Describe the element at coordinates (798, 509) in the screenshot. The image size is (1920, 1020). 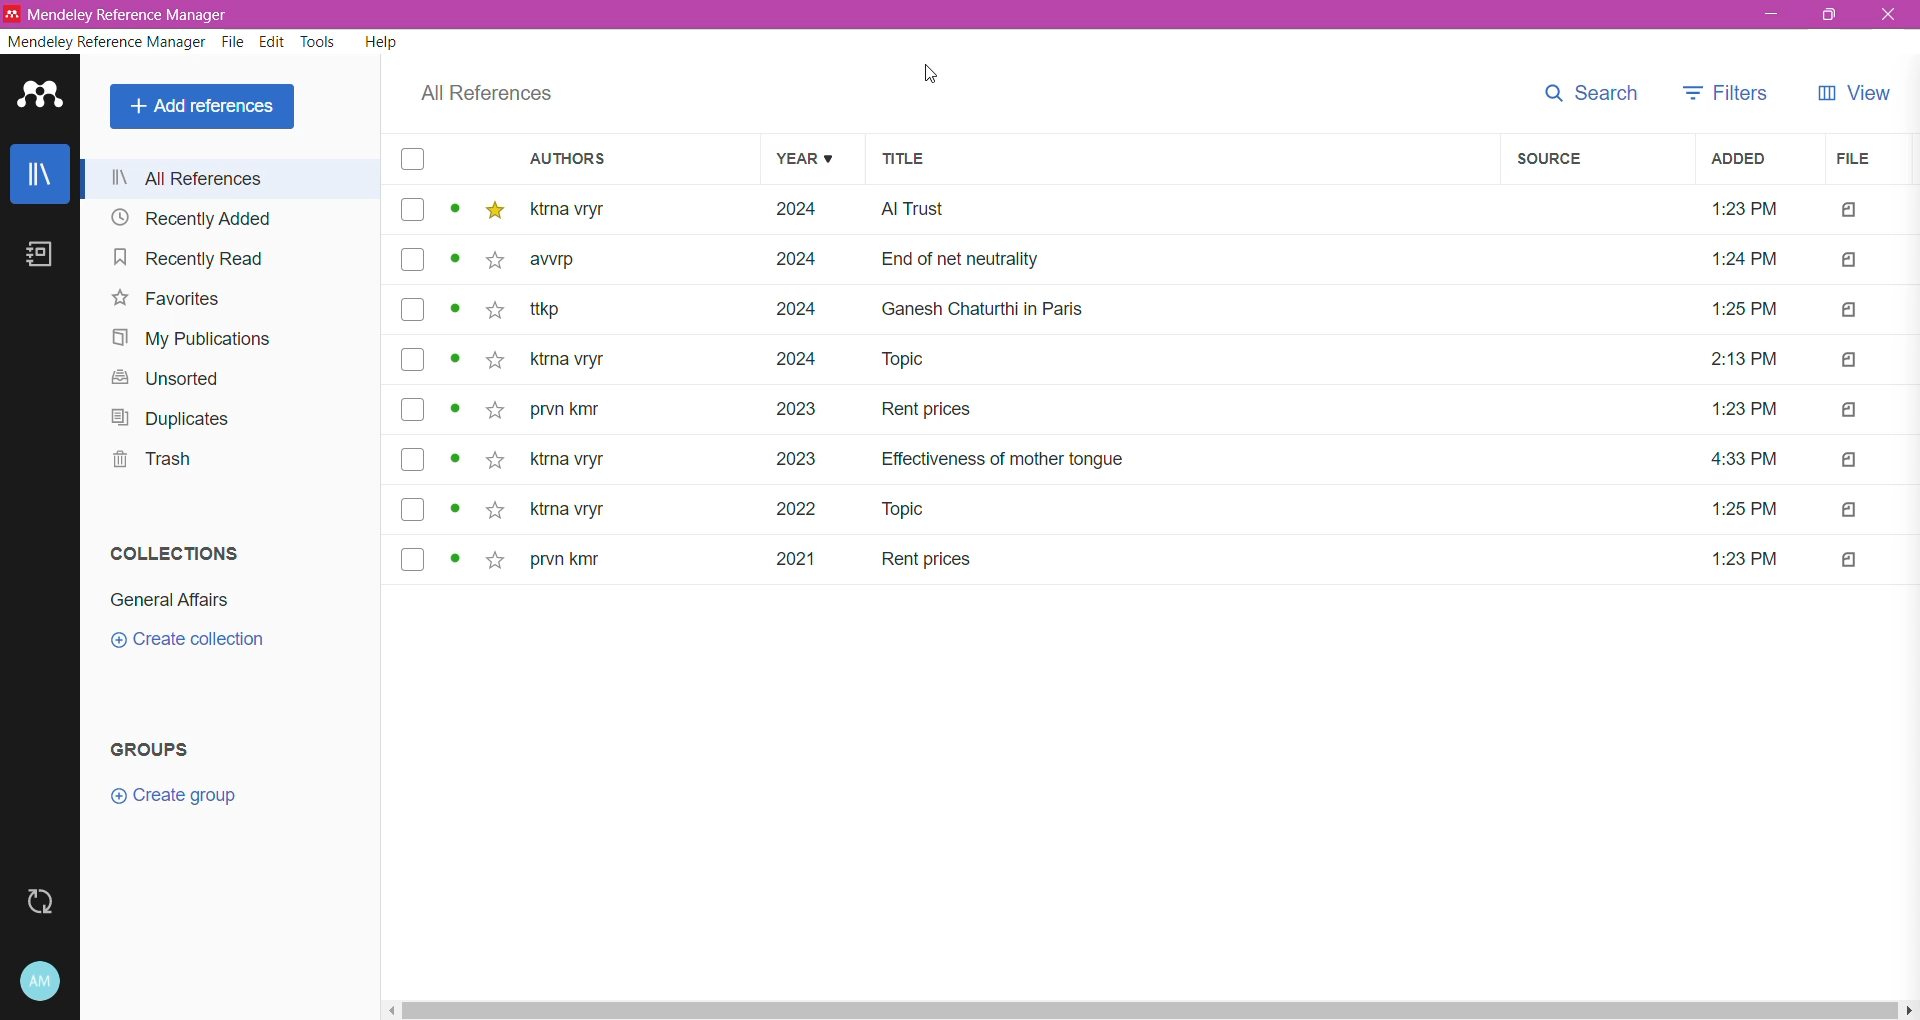
I see `2022` at that location.